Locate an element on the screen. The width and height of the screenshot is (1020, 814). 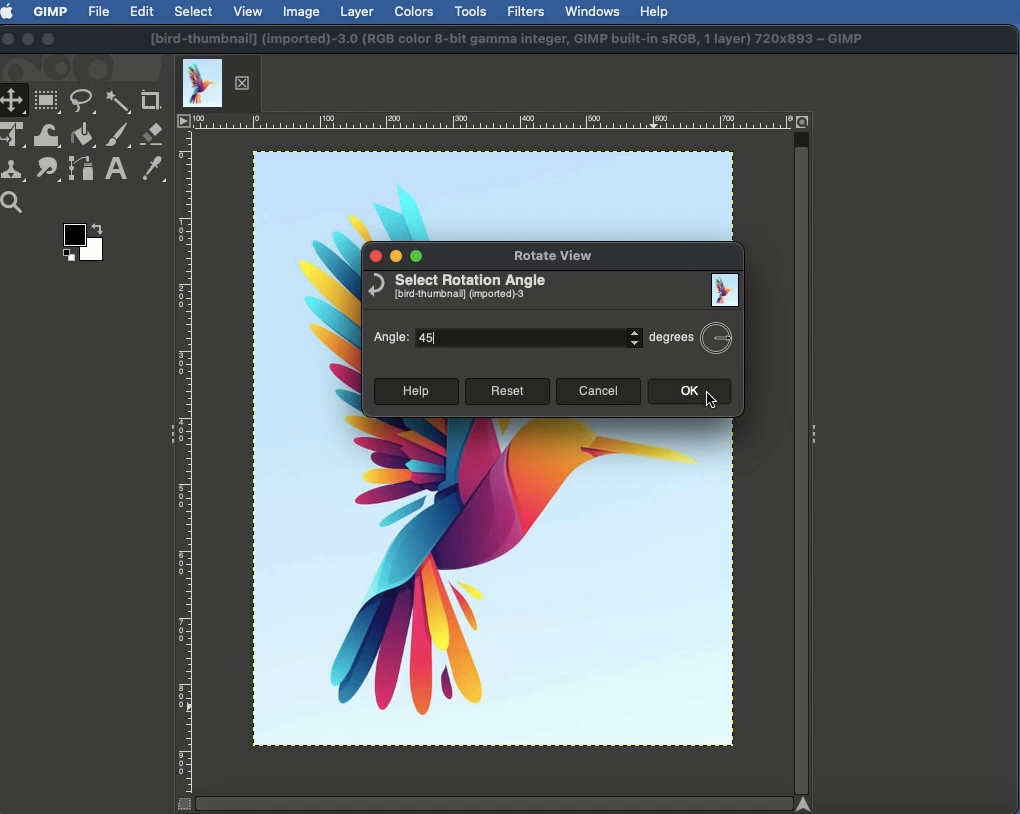
Windows is located at coordinates (591, 11).